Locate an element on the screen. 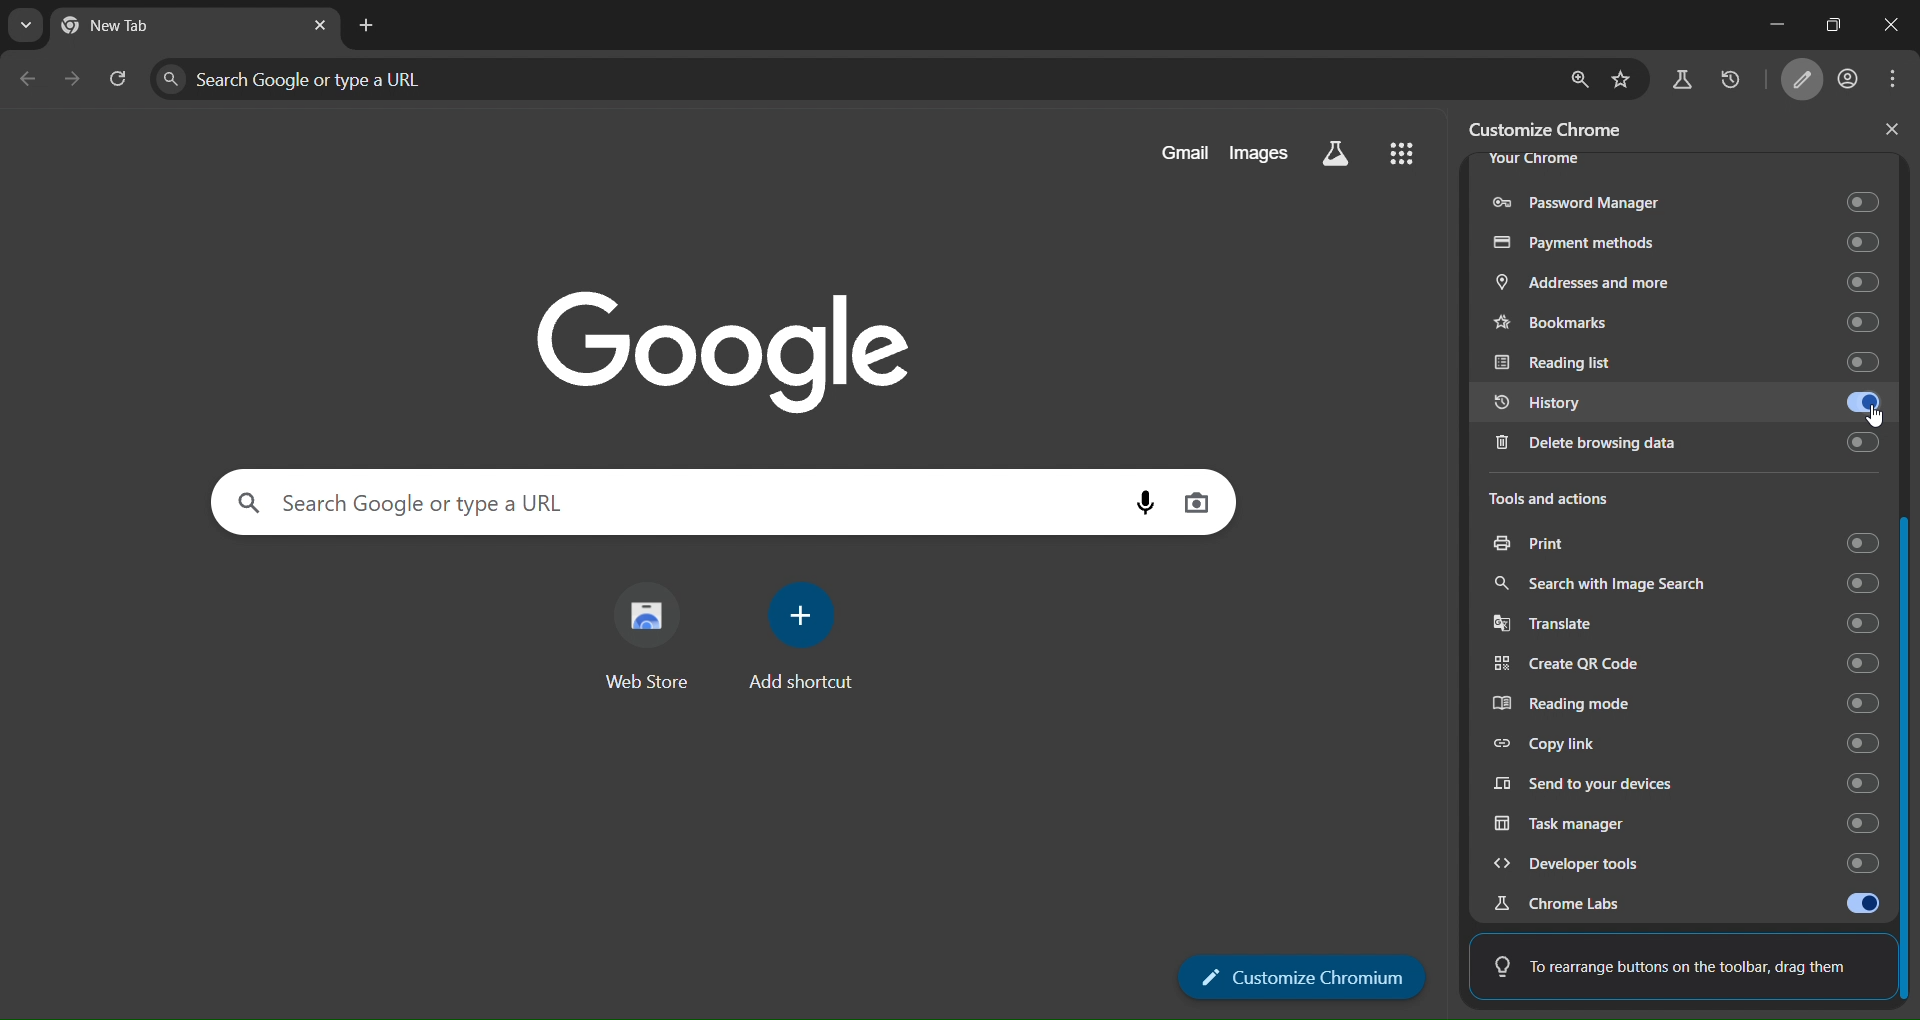 The height and width of the screenshot is (1020, 1920). close tab is located at coordinates (320, 25).